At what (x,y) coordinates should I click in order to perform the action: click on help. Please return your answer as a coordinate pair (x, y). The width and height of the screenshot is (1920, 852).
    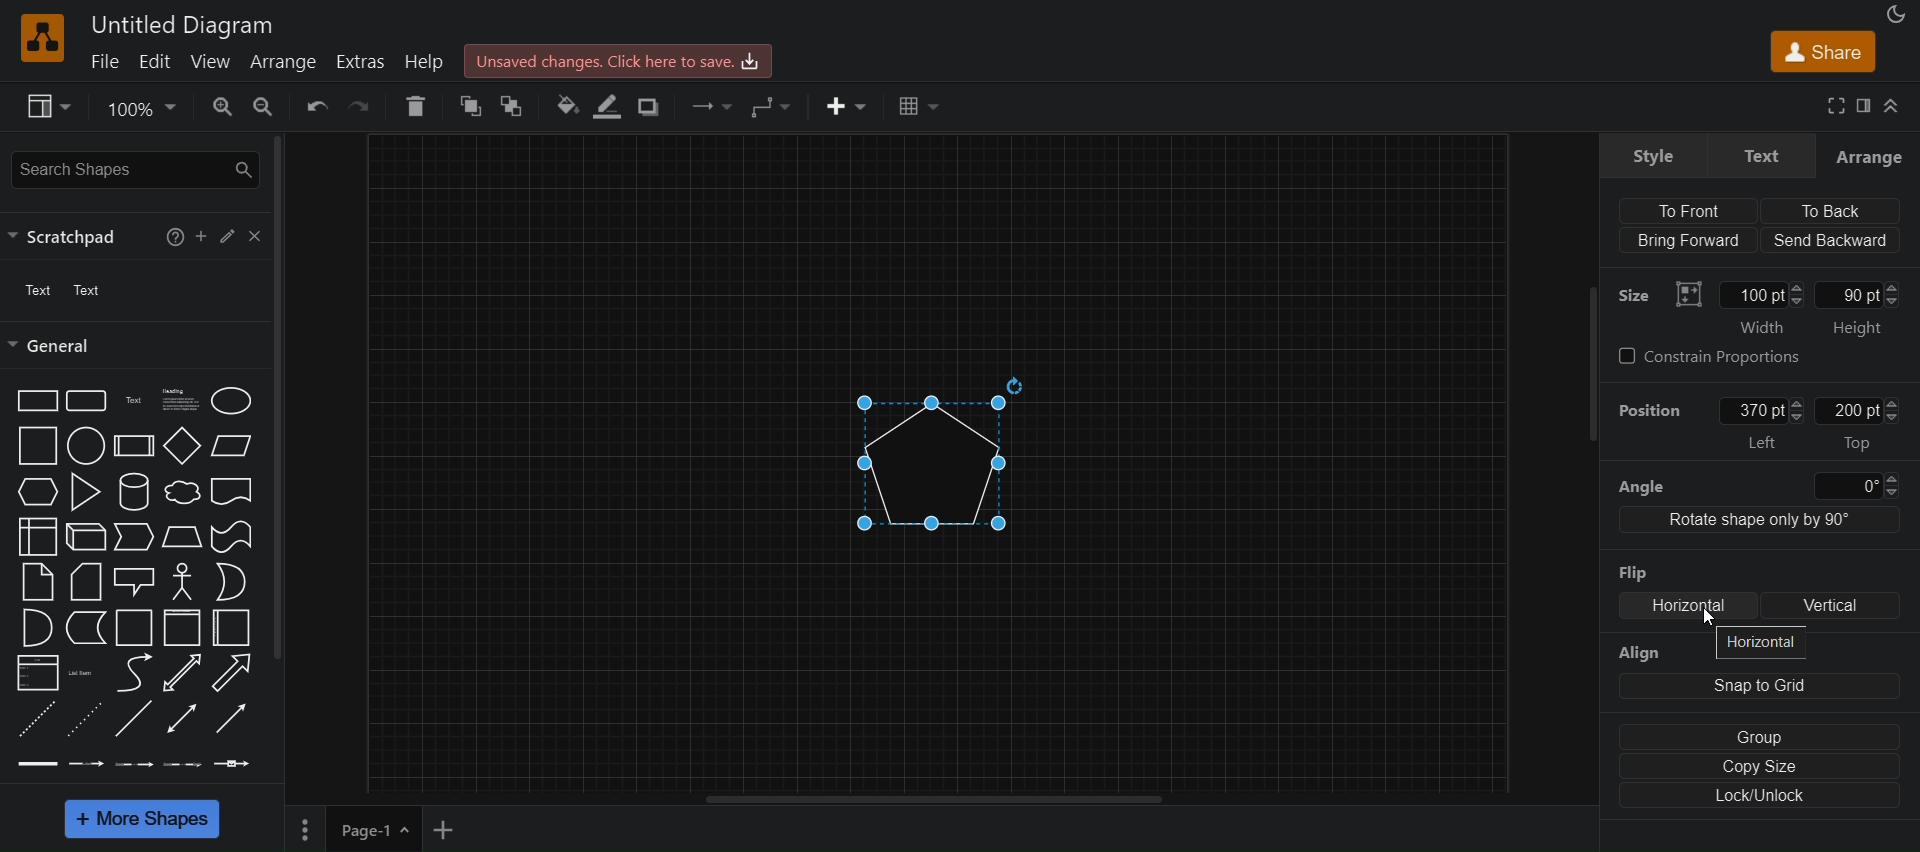
    Looking at the image, I should click on (175, 237).